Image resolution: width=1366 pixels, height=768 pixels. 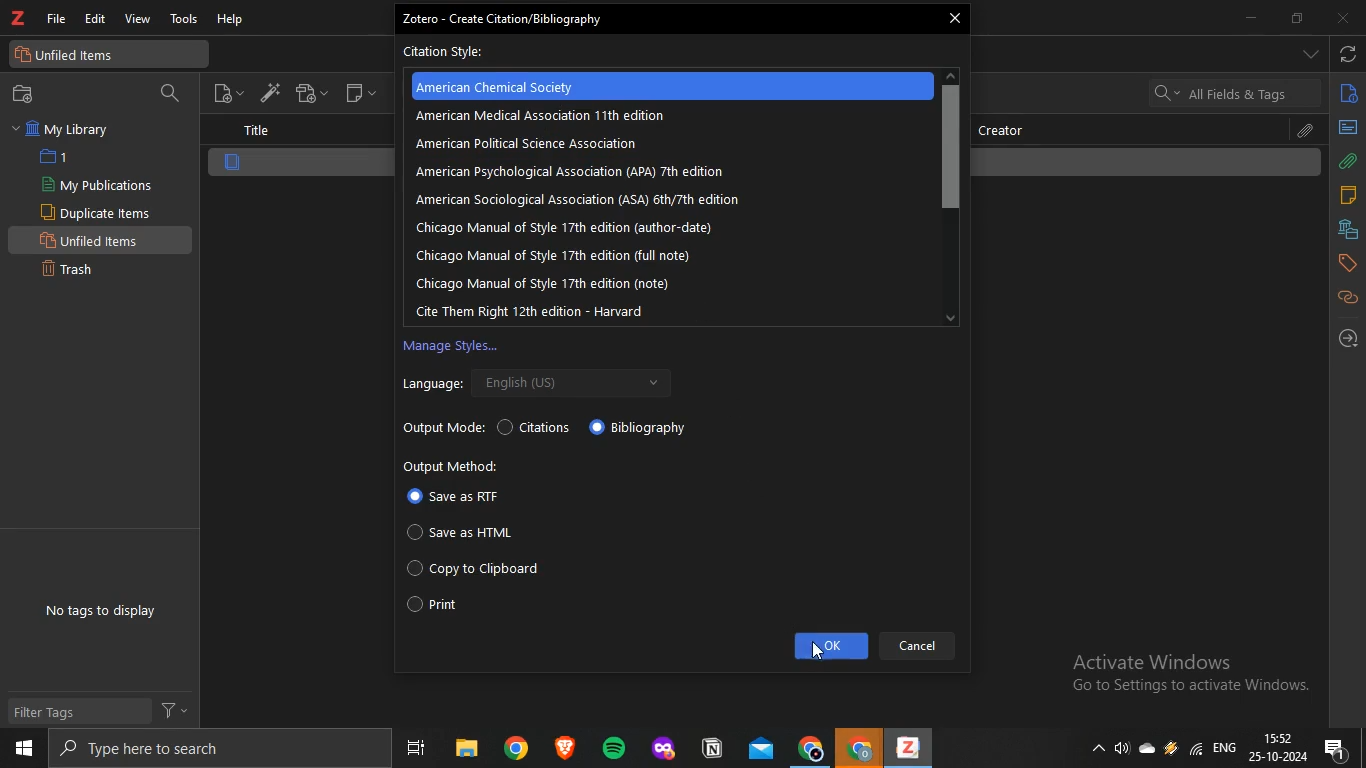 I want to click on scroll bar, so click(x=950, y=147).